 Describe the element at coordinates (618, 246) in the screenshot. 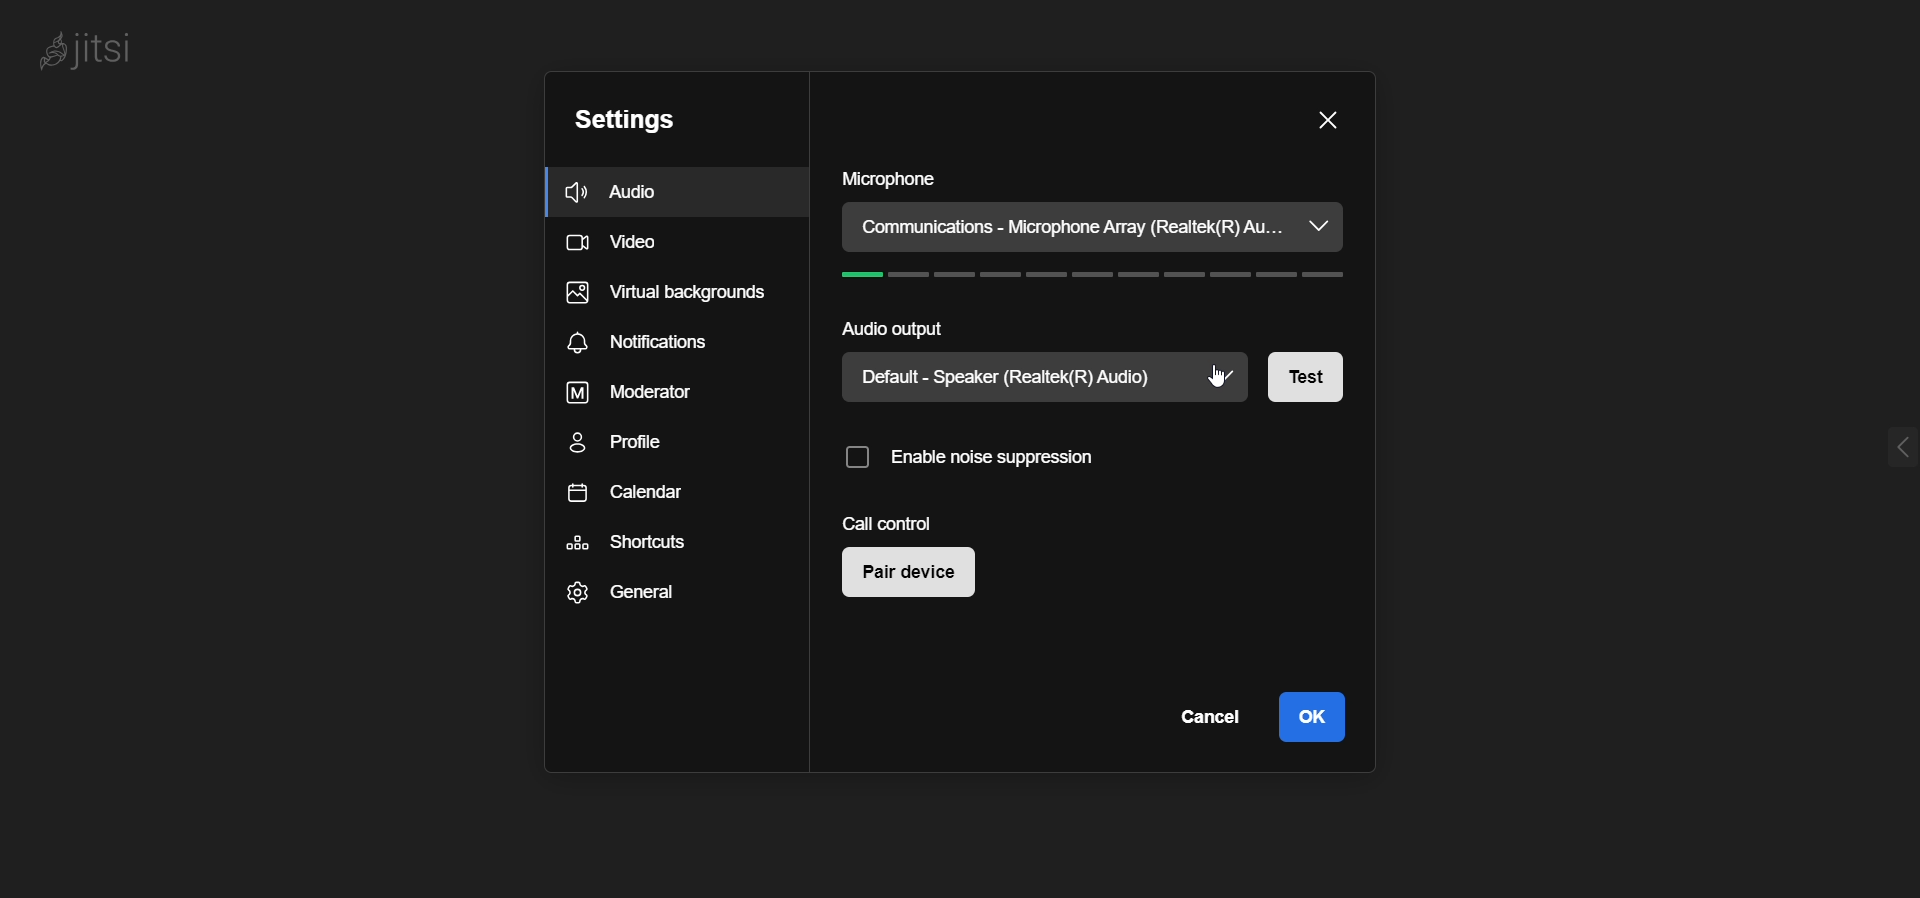

I see `video` at that location.